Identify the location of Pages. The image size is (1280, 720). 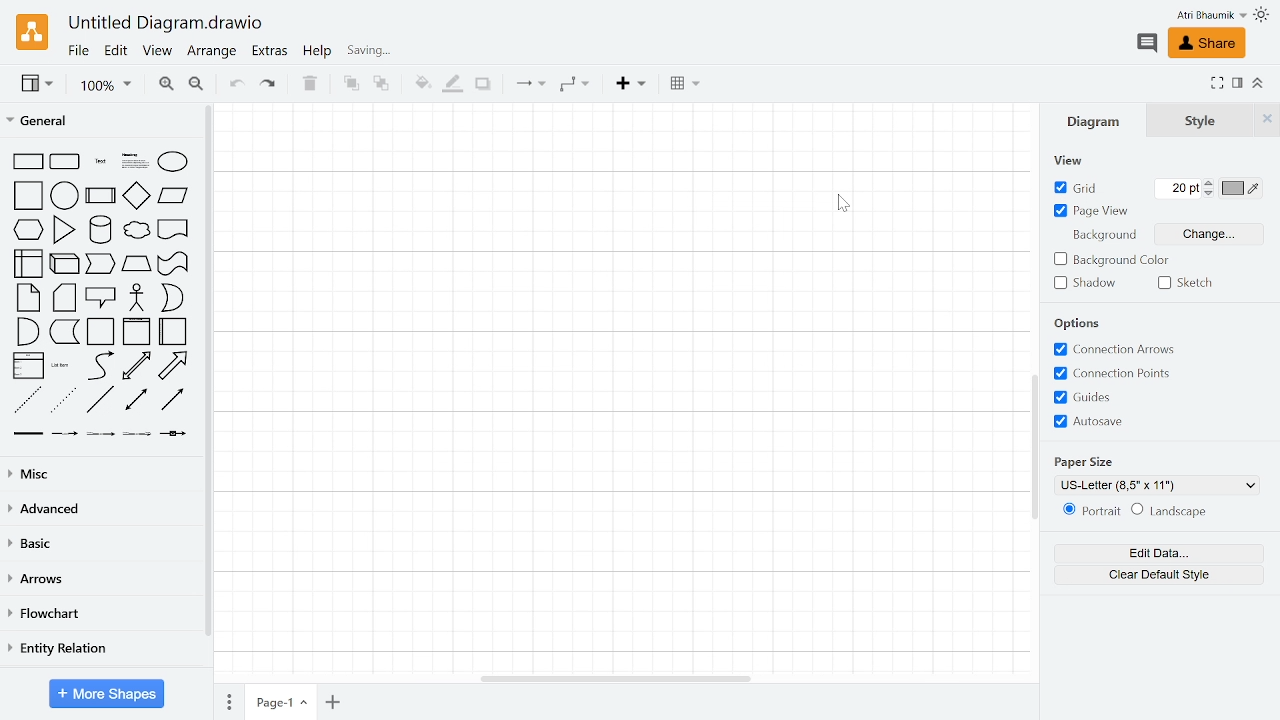
(229, 701).